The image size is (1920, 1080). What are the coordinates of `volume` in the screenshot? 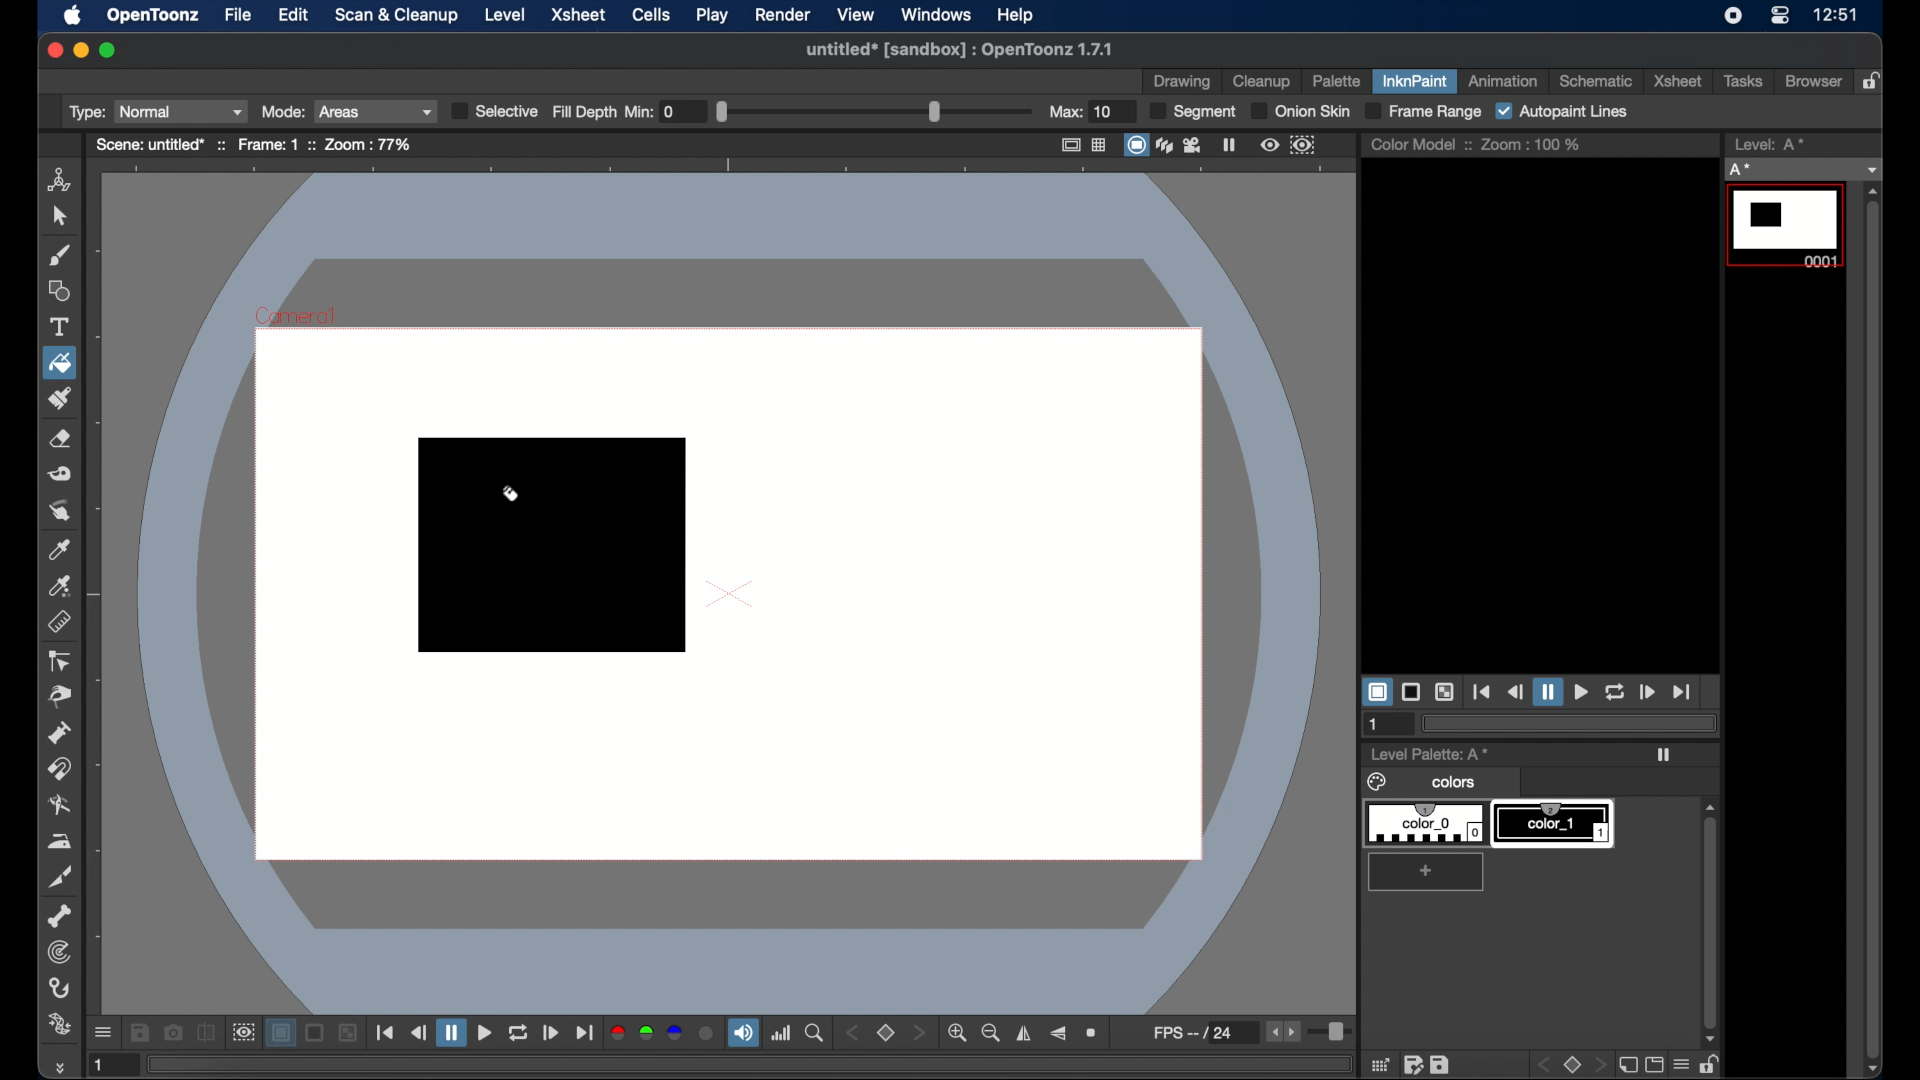 It's located at (743, 1032).